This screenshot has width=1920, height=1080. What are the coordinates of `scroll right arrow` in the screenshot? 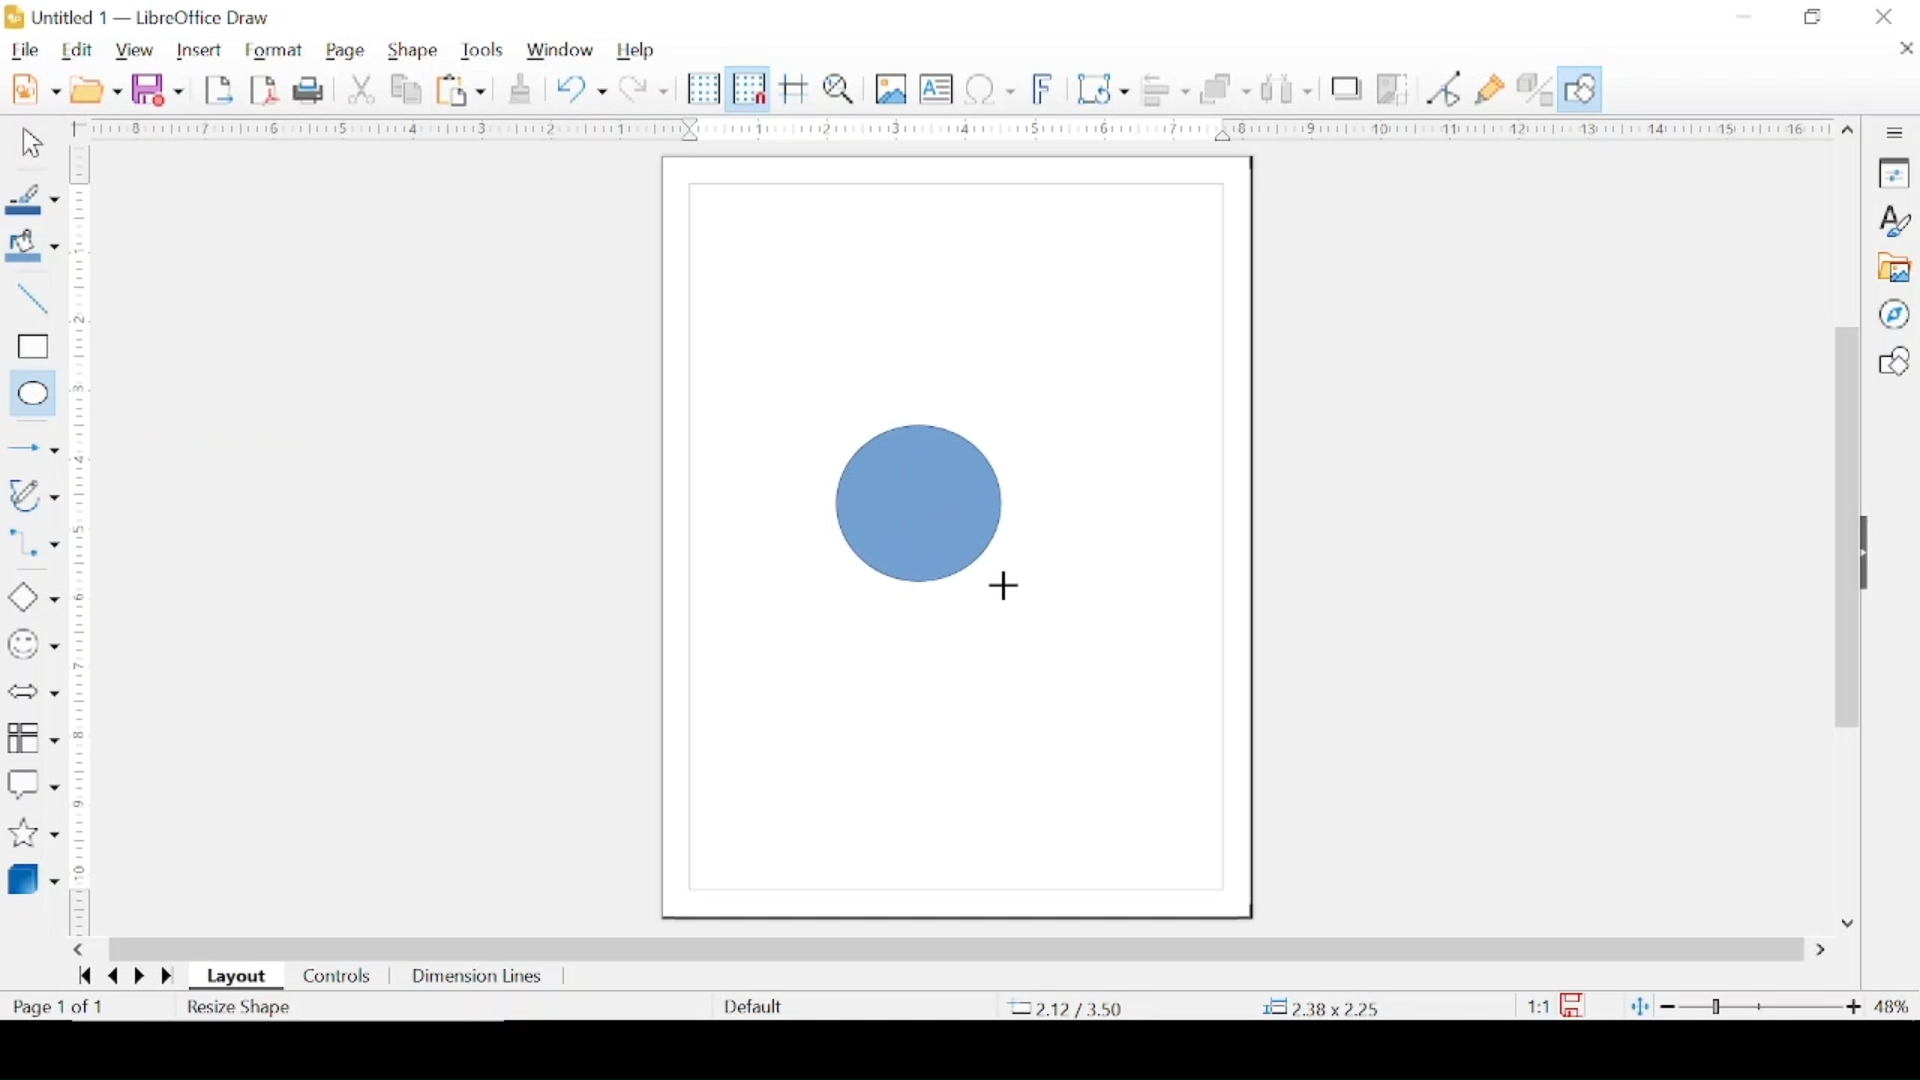 It's located at (1821, 950).